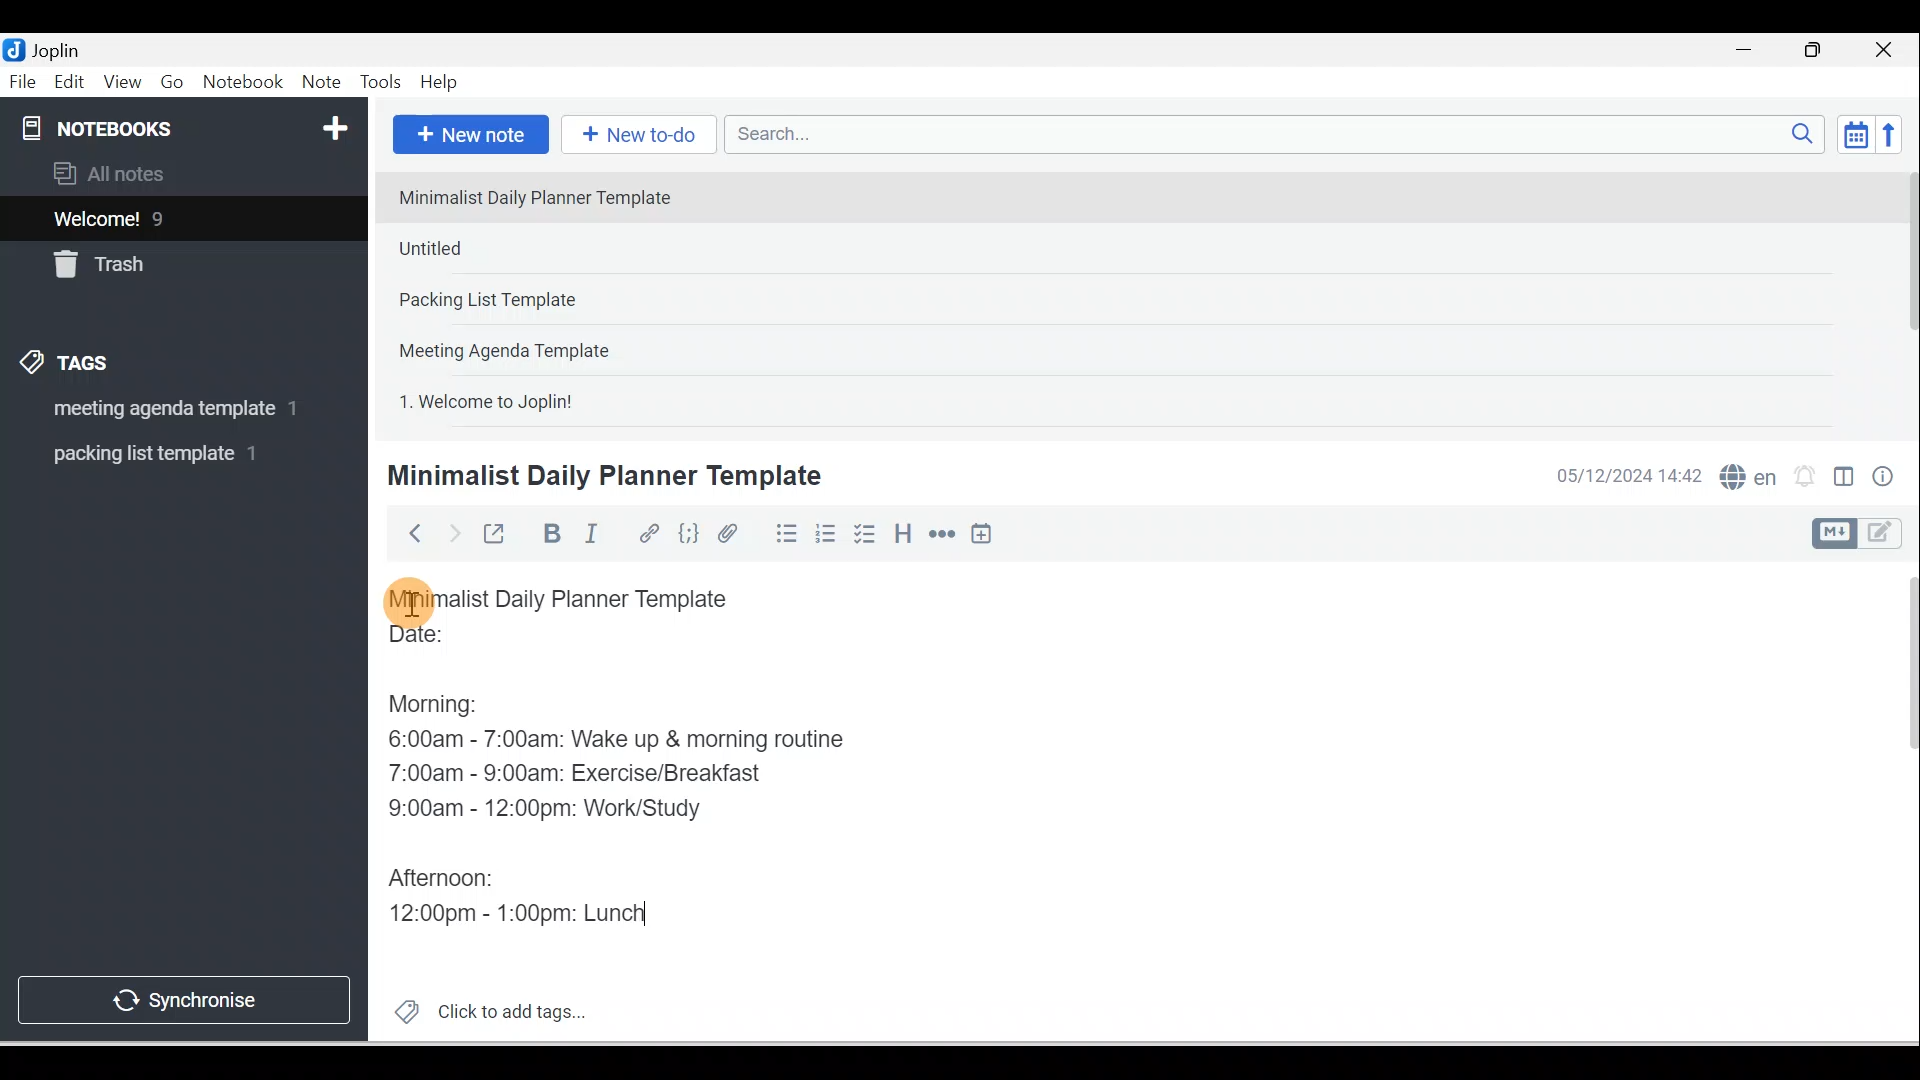  I want to click on Set alarm, so click(1802, 477).